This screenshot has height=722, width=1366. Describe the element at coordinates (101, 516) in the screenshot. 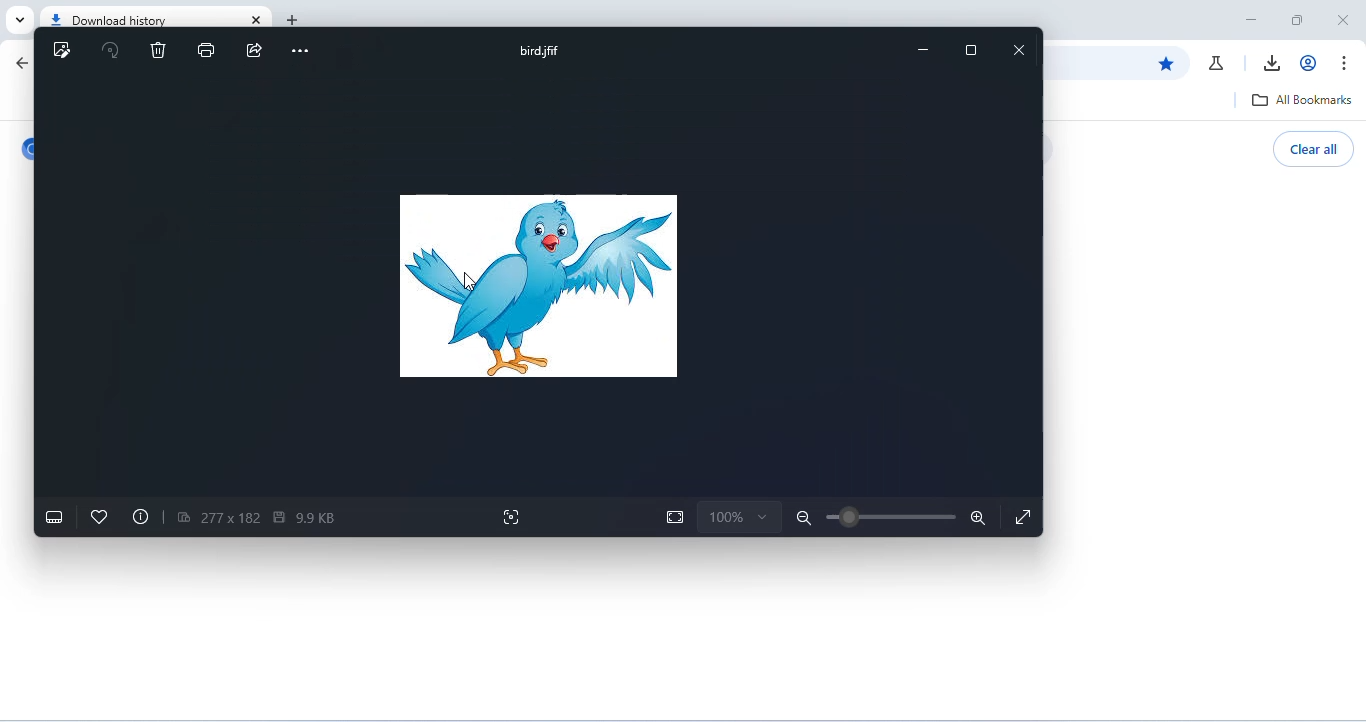

I see `add to favorites` at that location.